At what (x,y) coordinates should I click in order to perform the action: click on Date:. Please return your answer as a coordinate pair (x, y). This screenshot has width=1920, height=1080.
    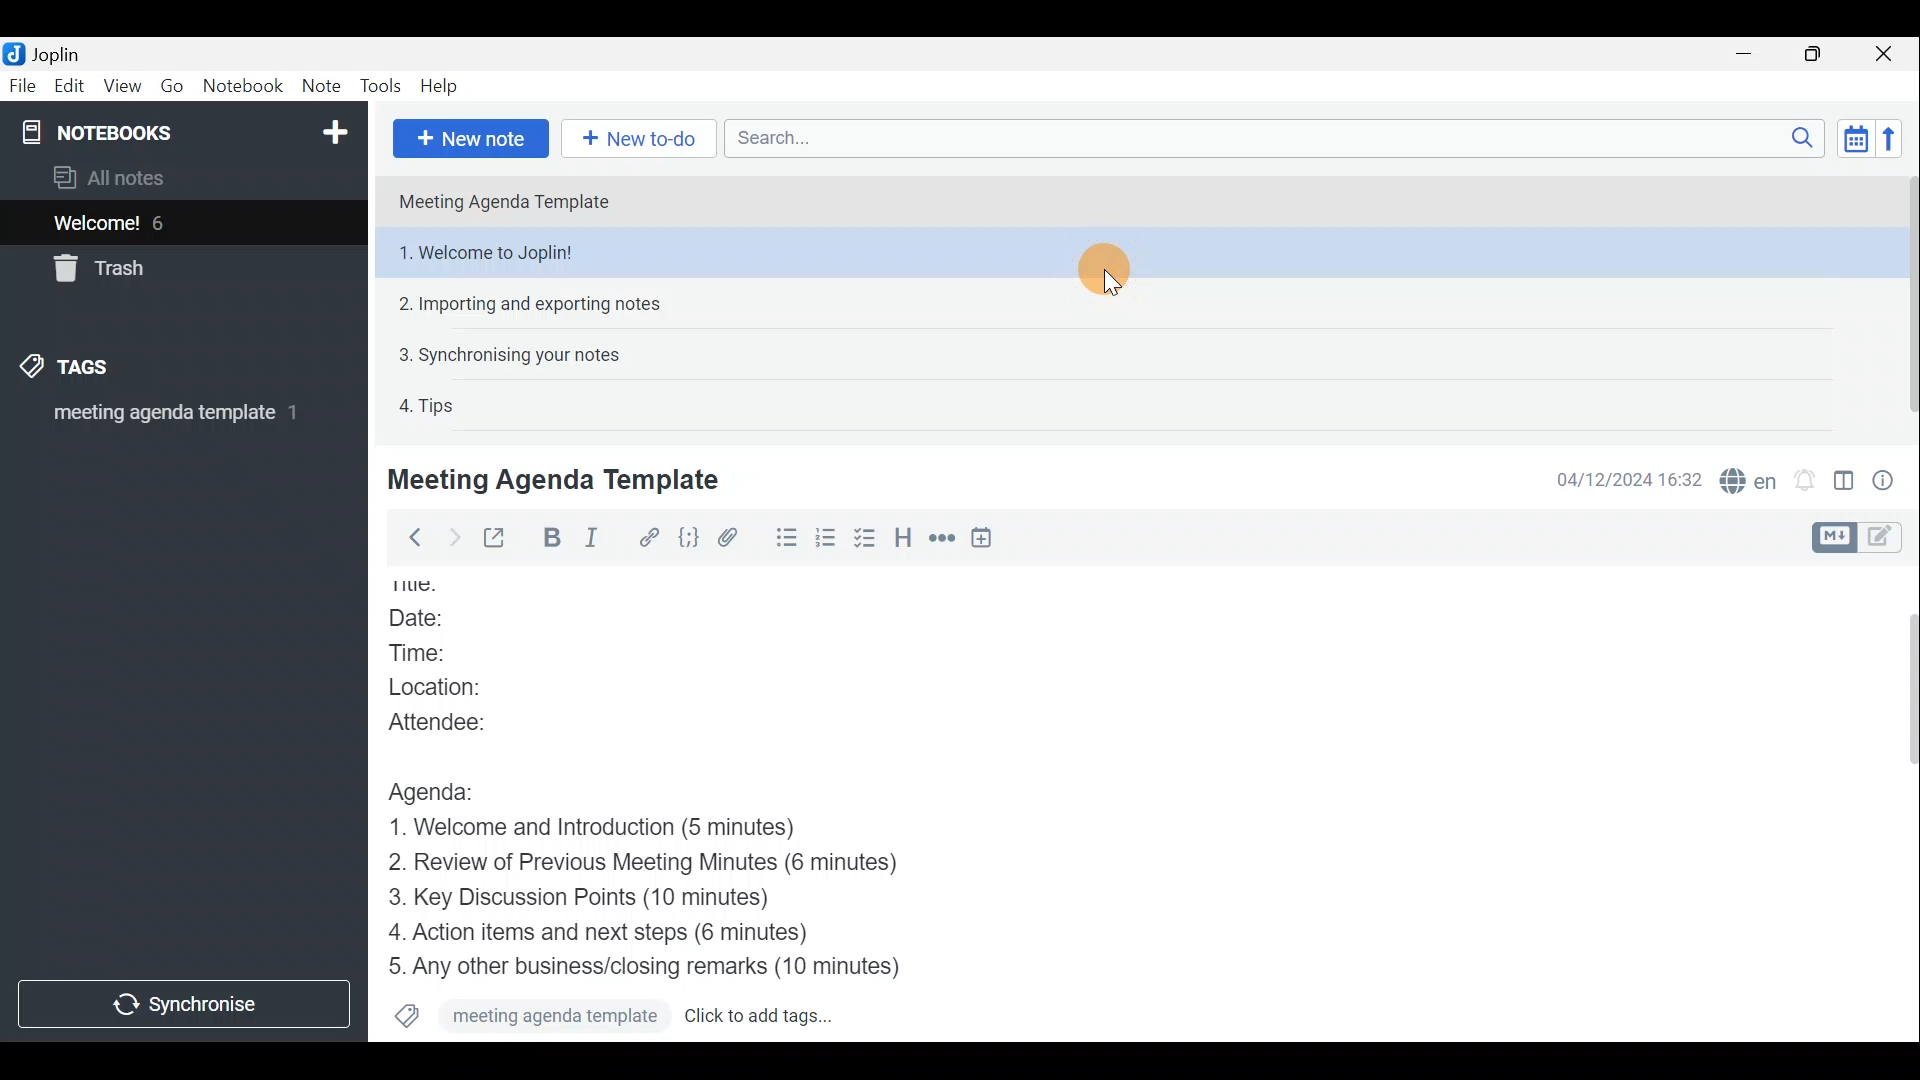
    Looking at the image, I should click on (440, 620).